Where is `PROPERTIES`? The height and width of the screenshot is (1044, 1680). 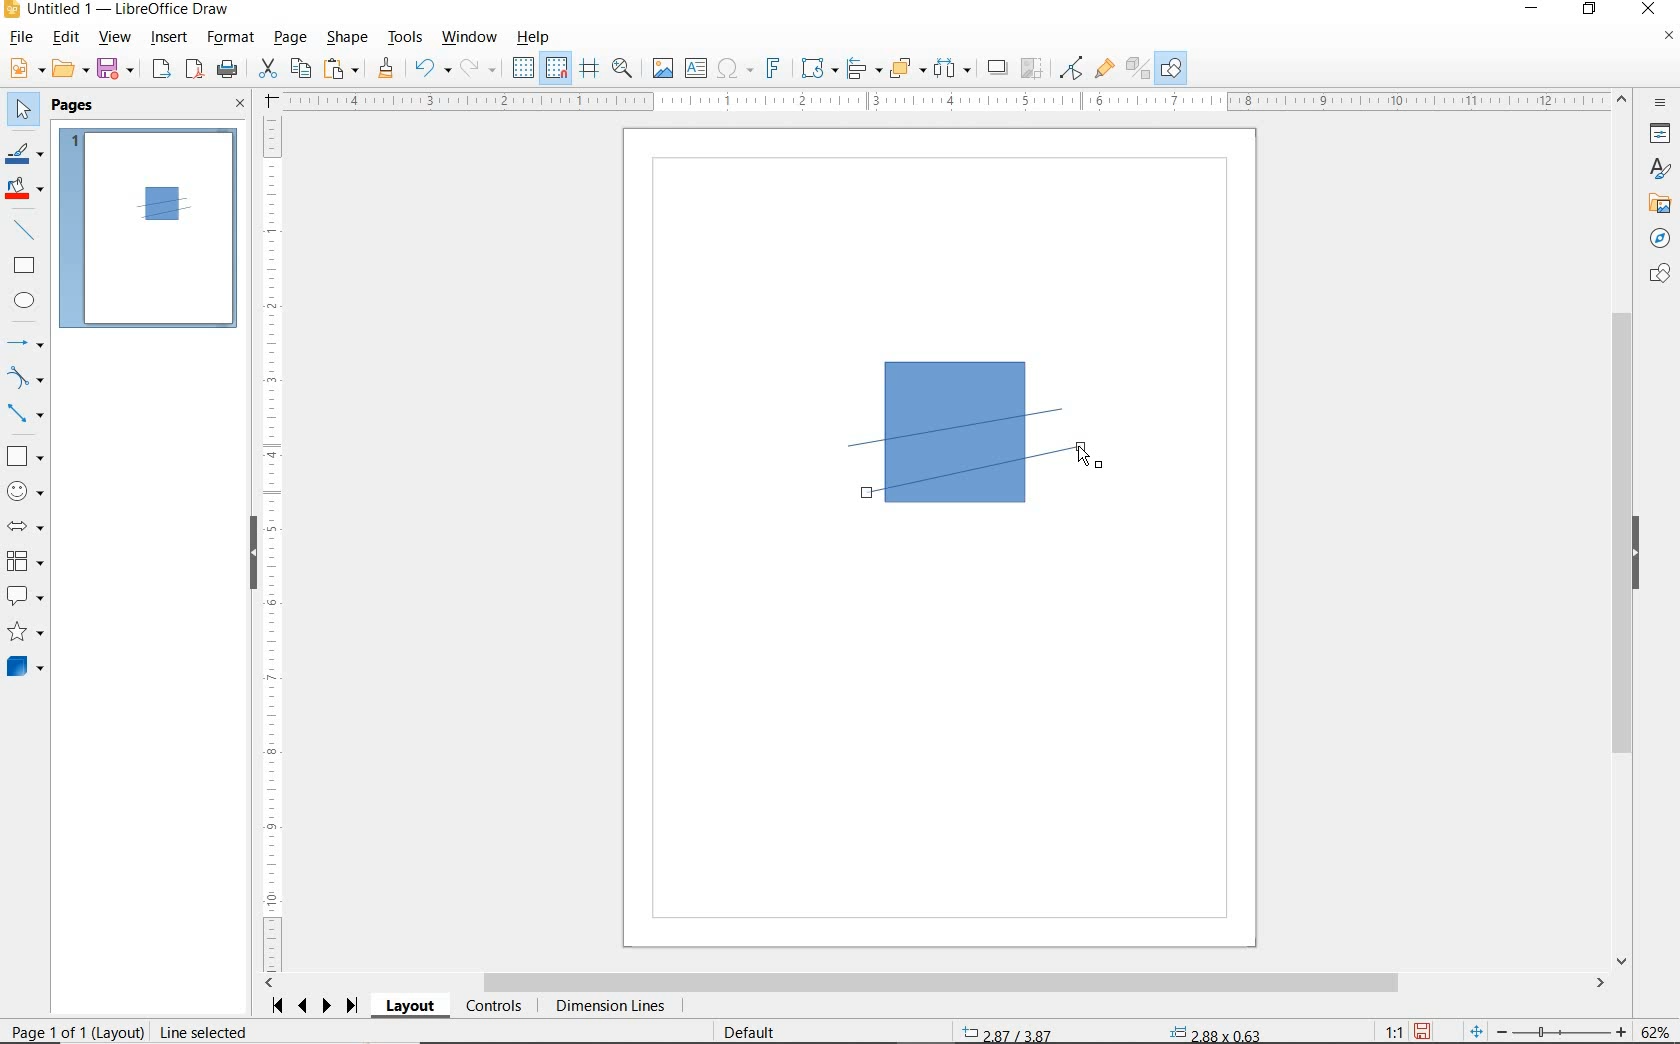
PROPERTIES is located at coordinates (1657, 136).